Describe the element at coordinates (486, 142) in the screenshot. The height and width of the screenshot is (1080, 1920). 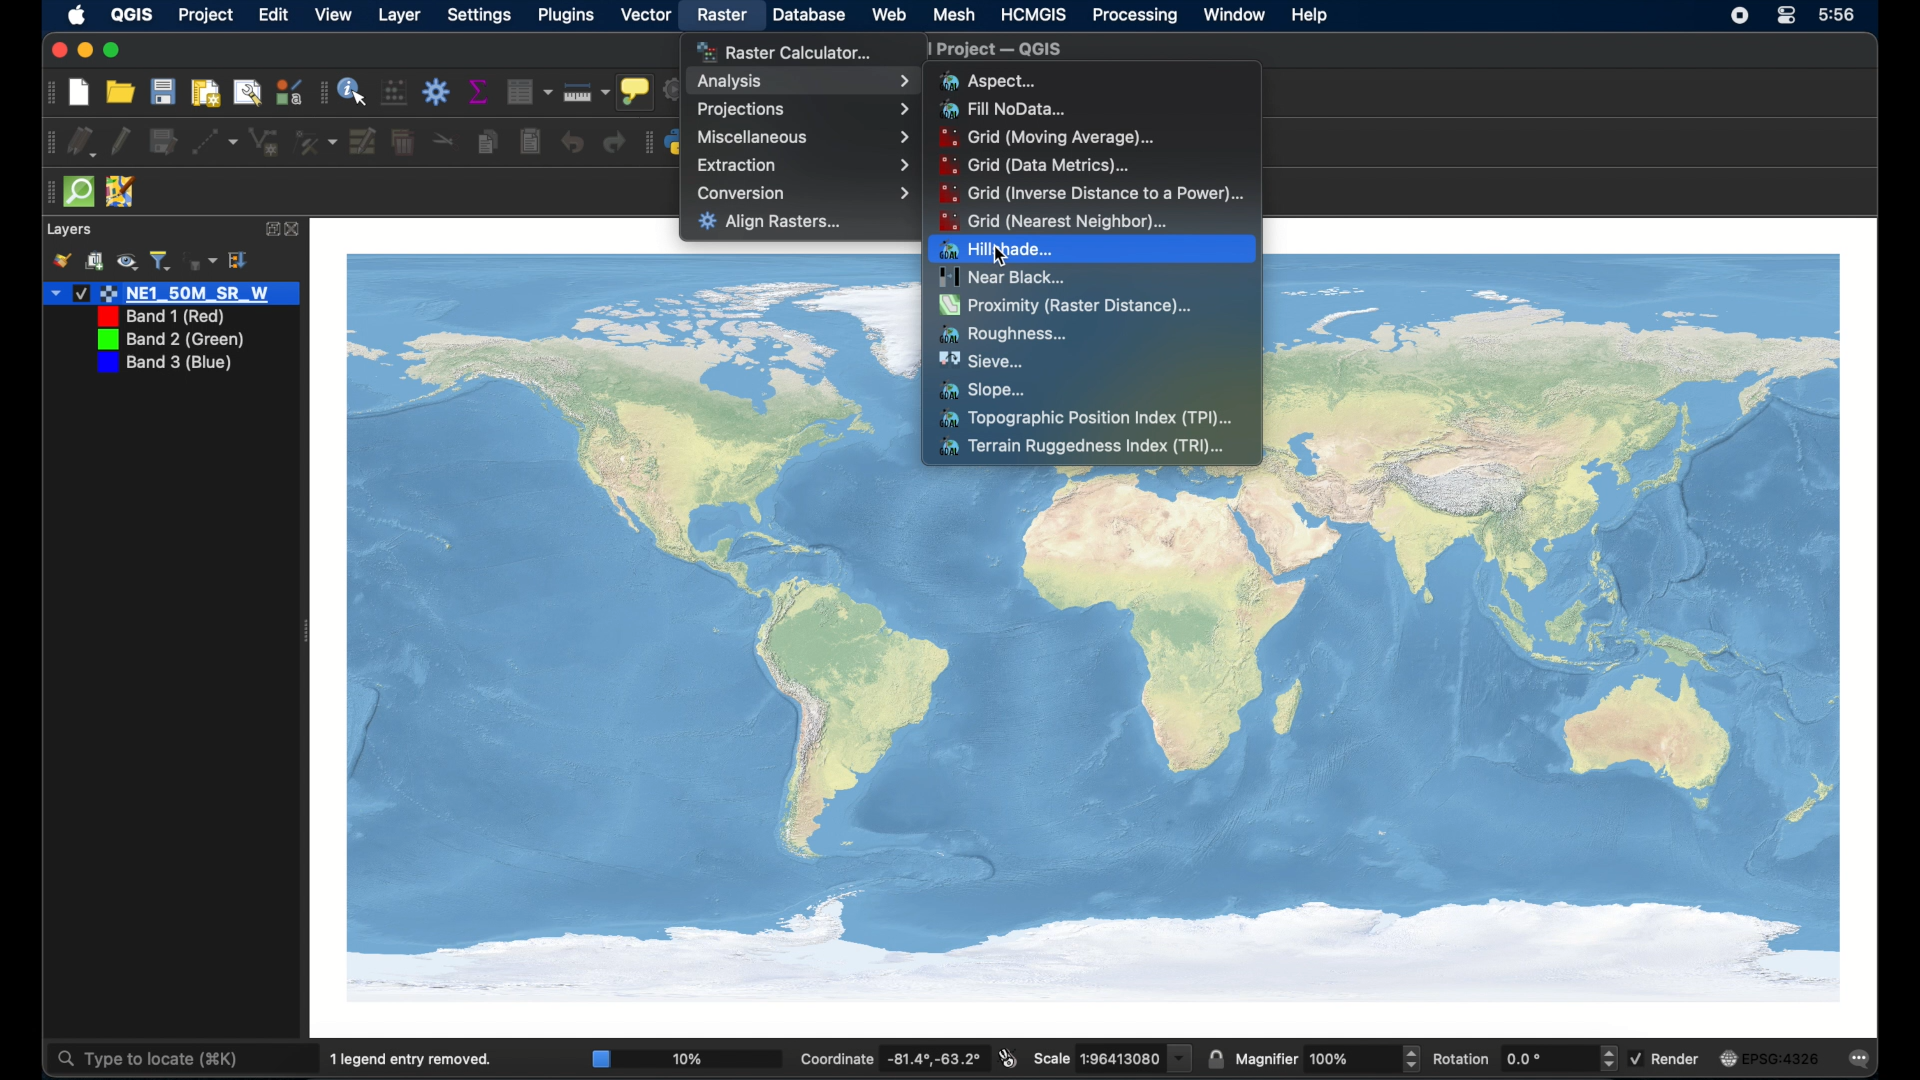
I see `copy` at that location.